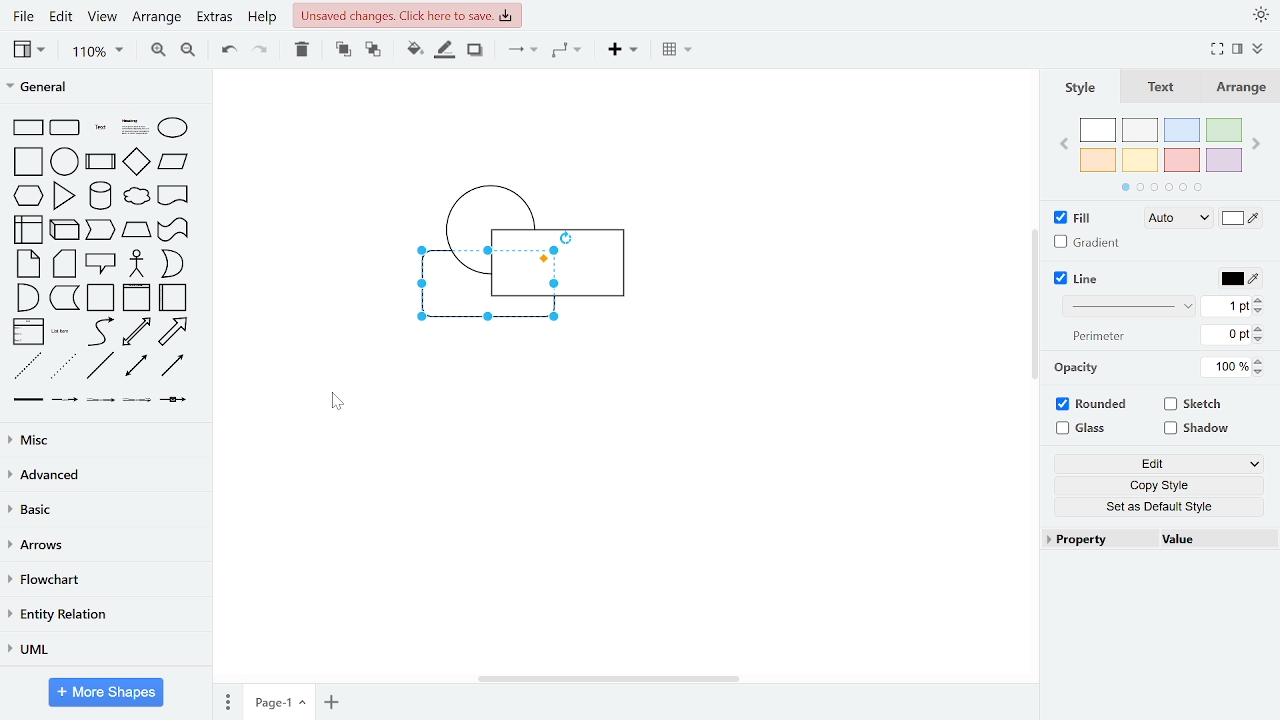  What do you see at coordinates (105, 545) in the screenshot?
I see `arrows` at bounding box center [105, 545].